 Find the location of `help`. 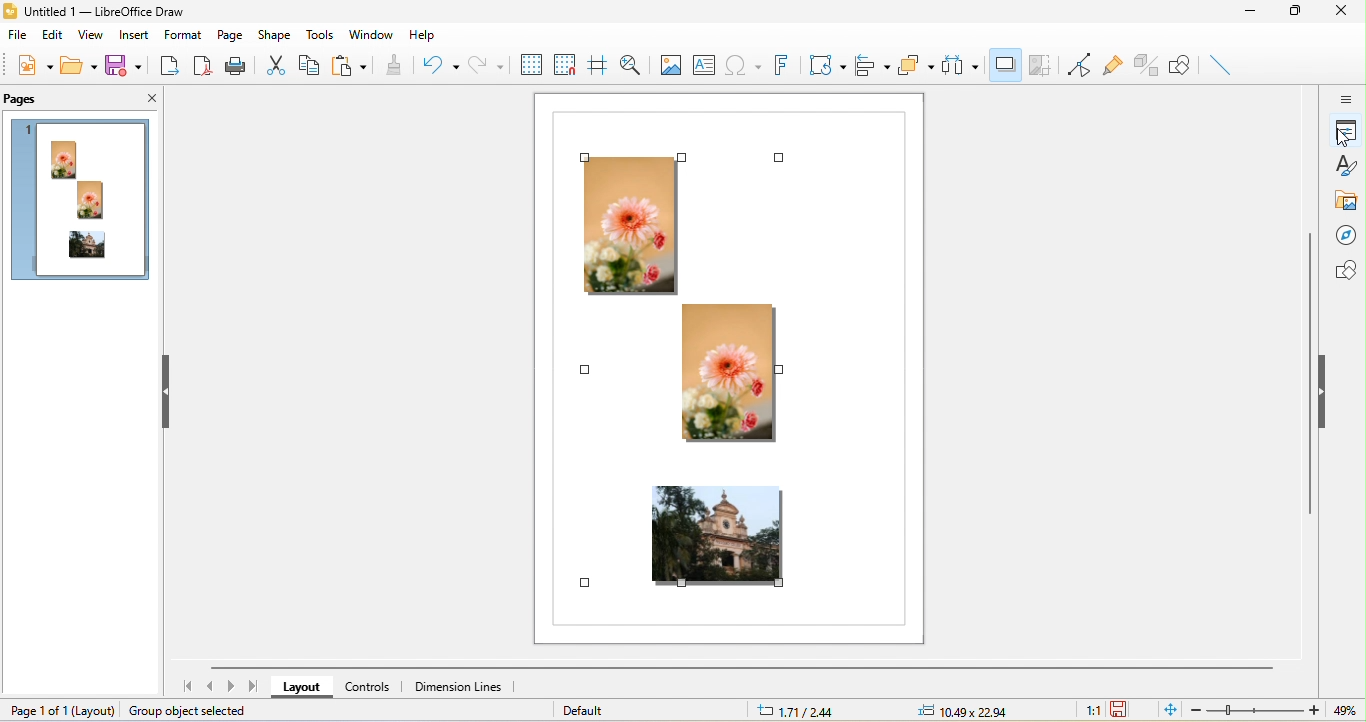

help is located at coordinates (420, 37).